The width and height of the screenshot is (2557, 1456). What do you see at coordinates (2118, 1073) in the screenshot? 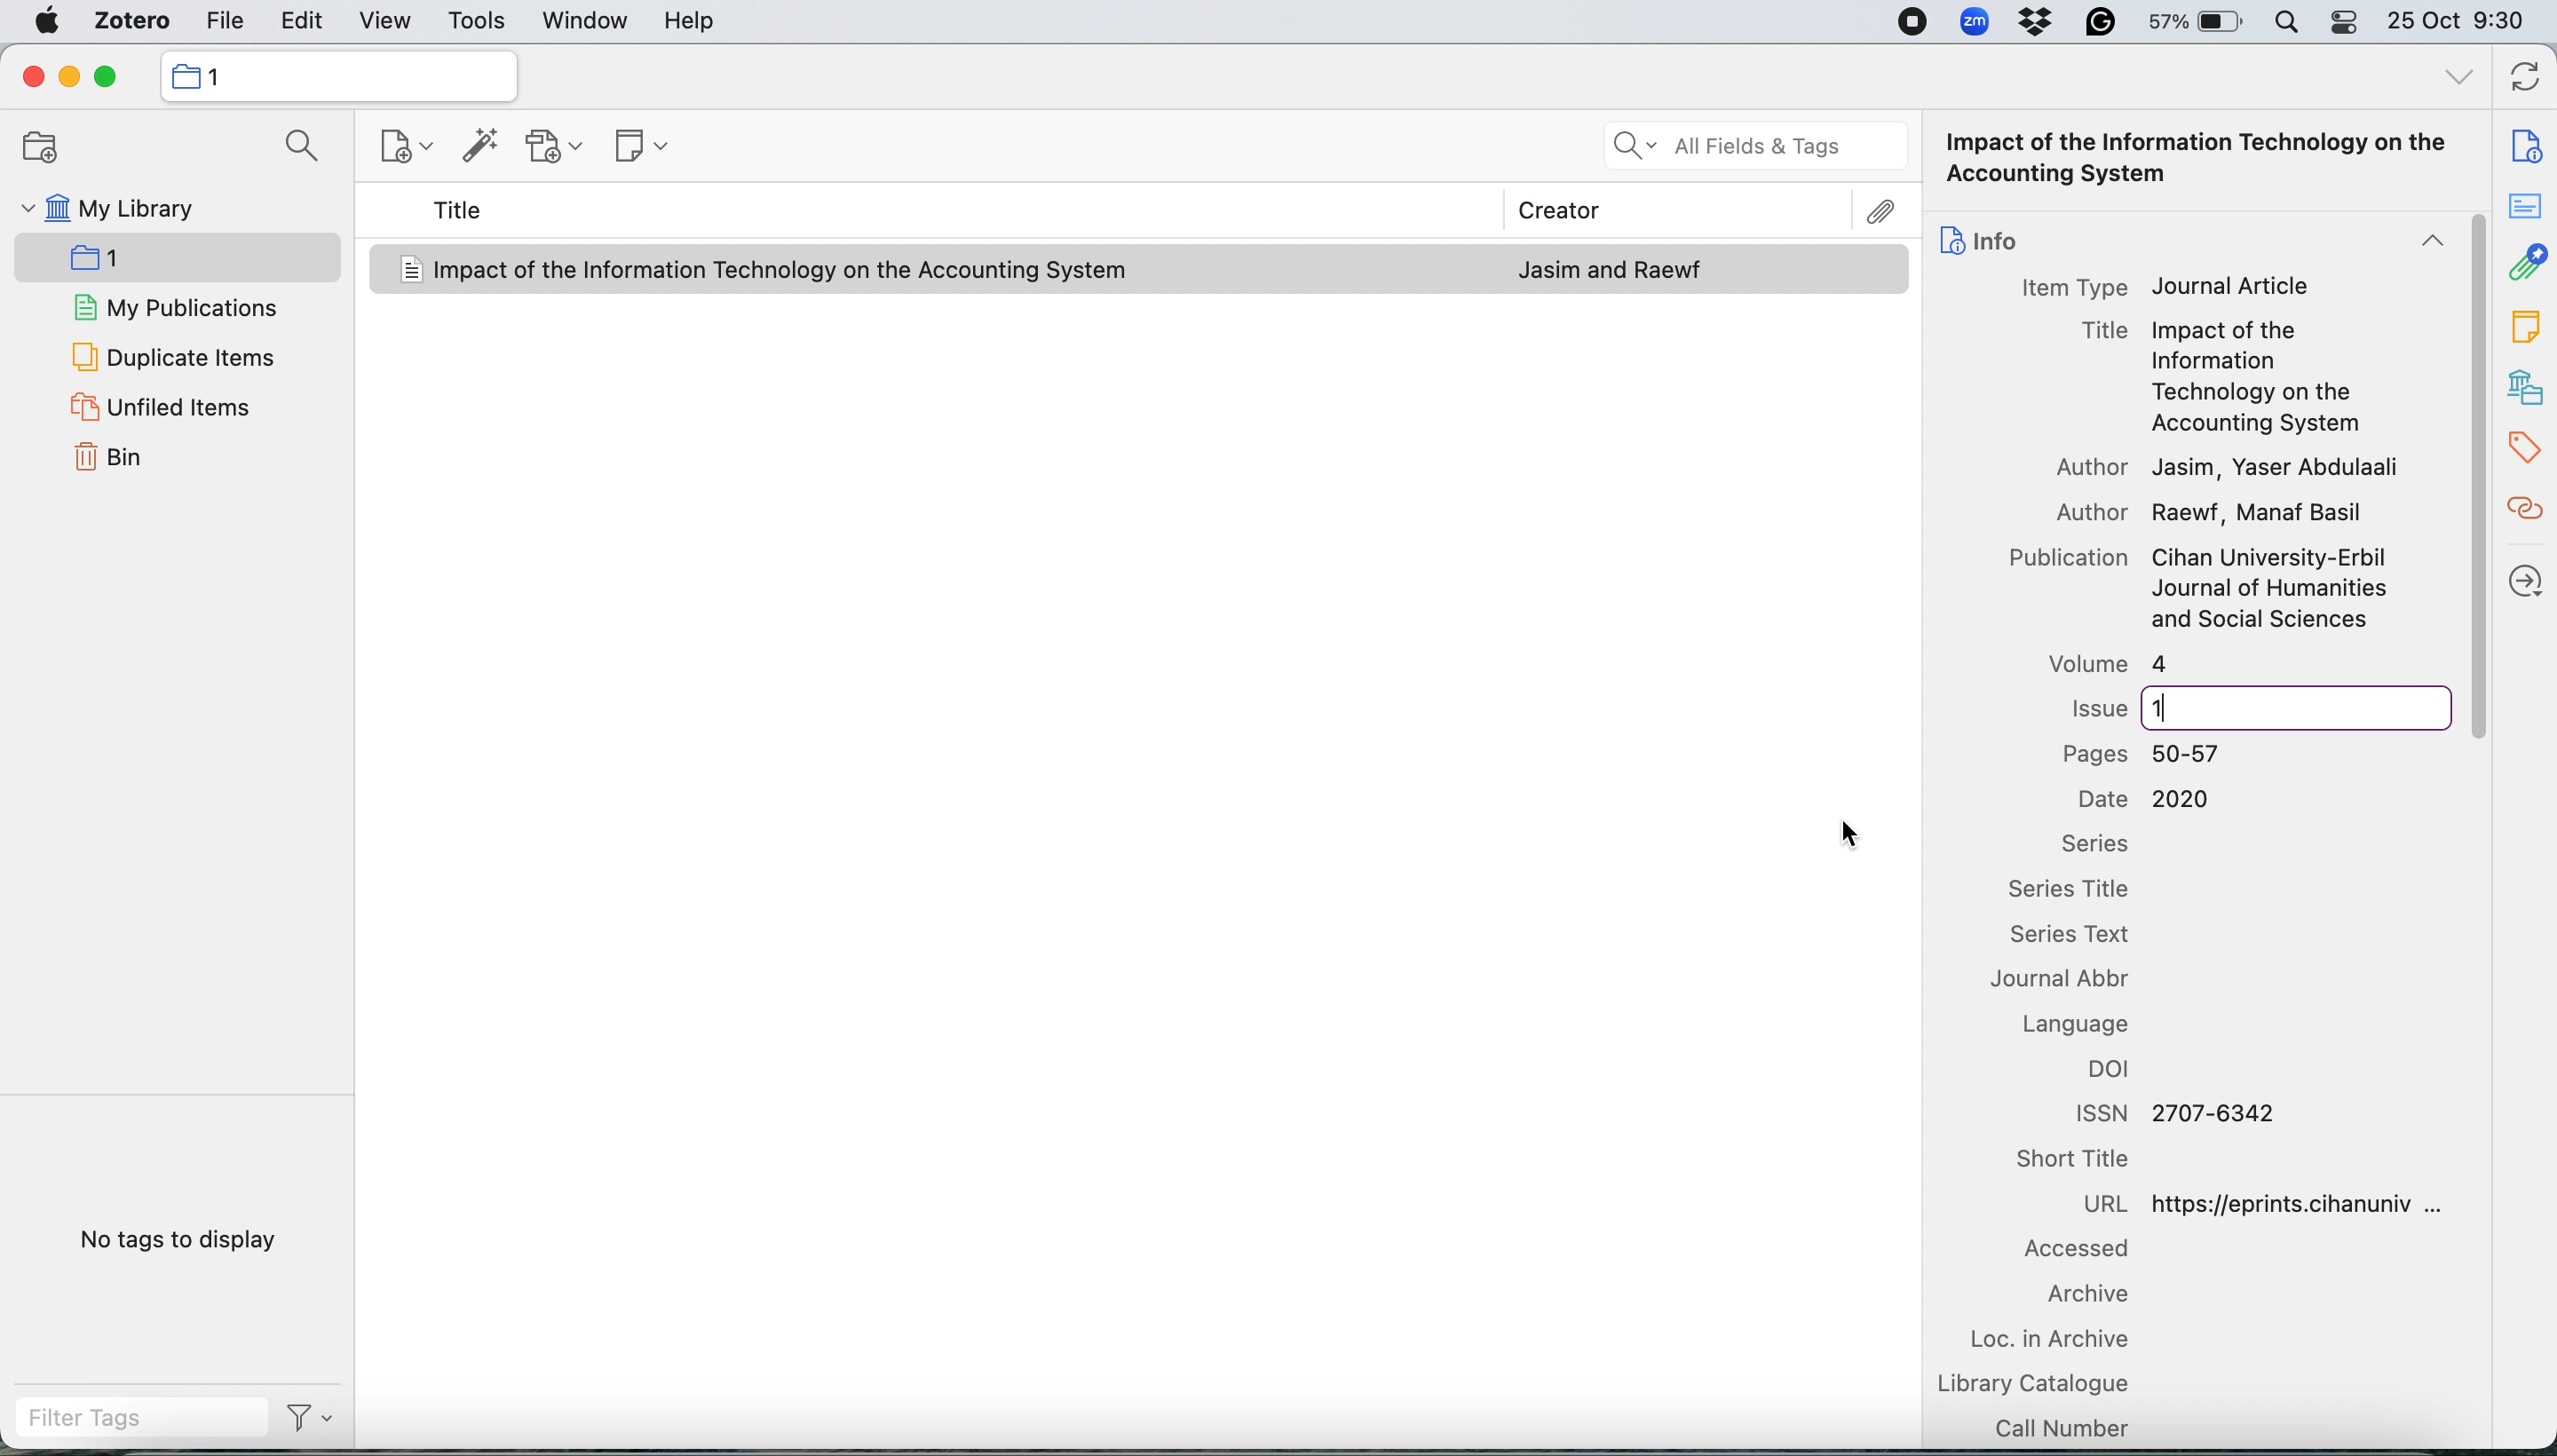
I see `doi` at bounding box center [2118, 1073].